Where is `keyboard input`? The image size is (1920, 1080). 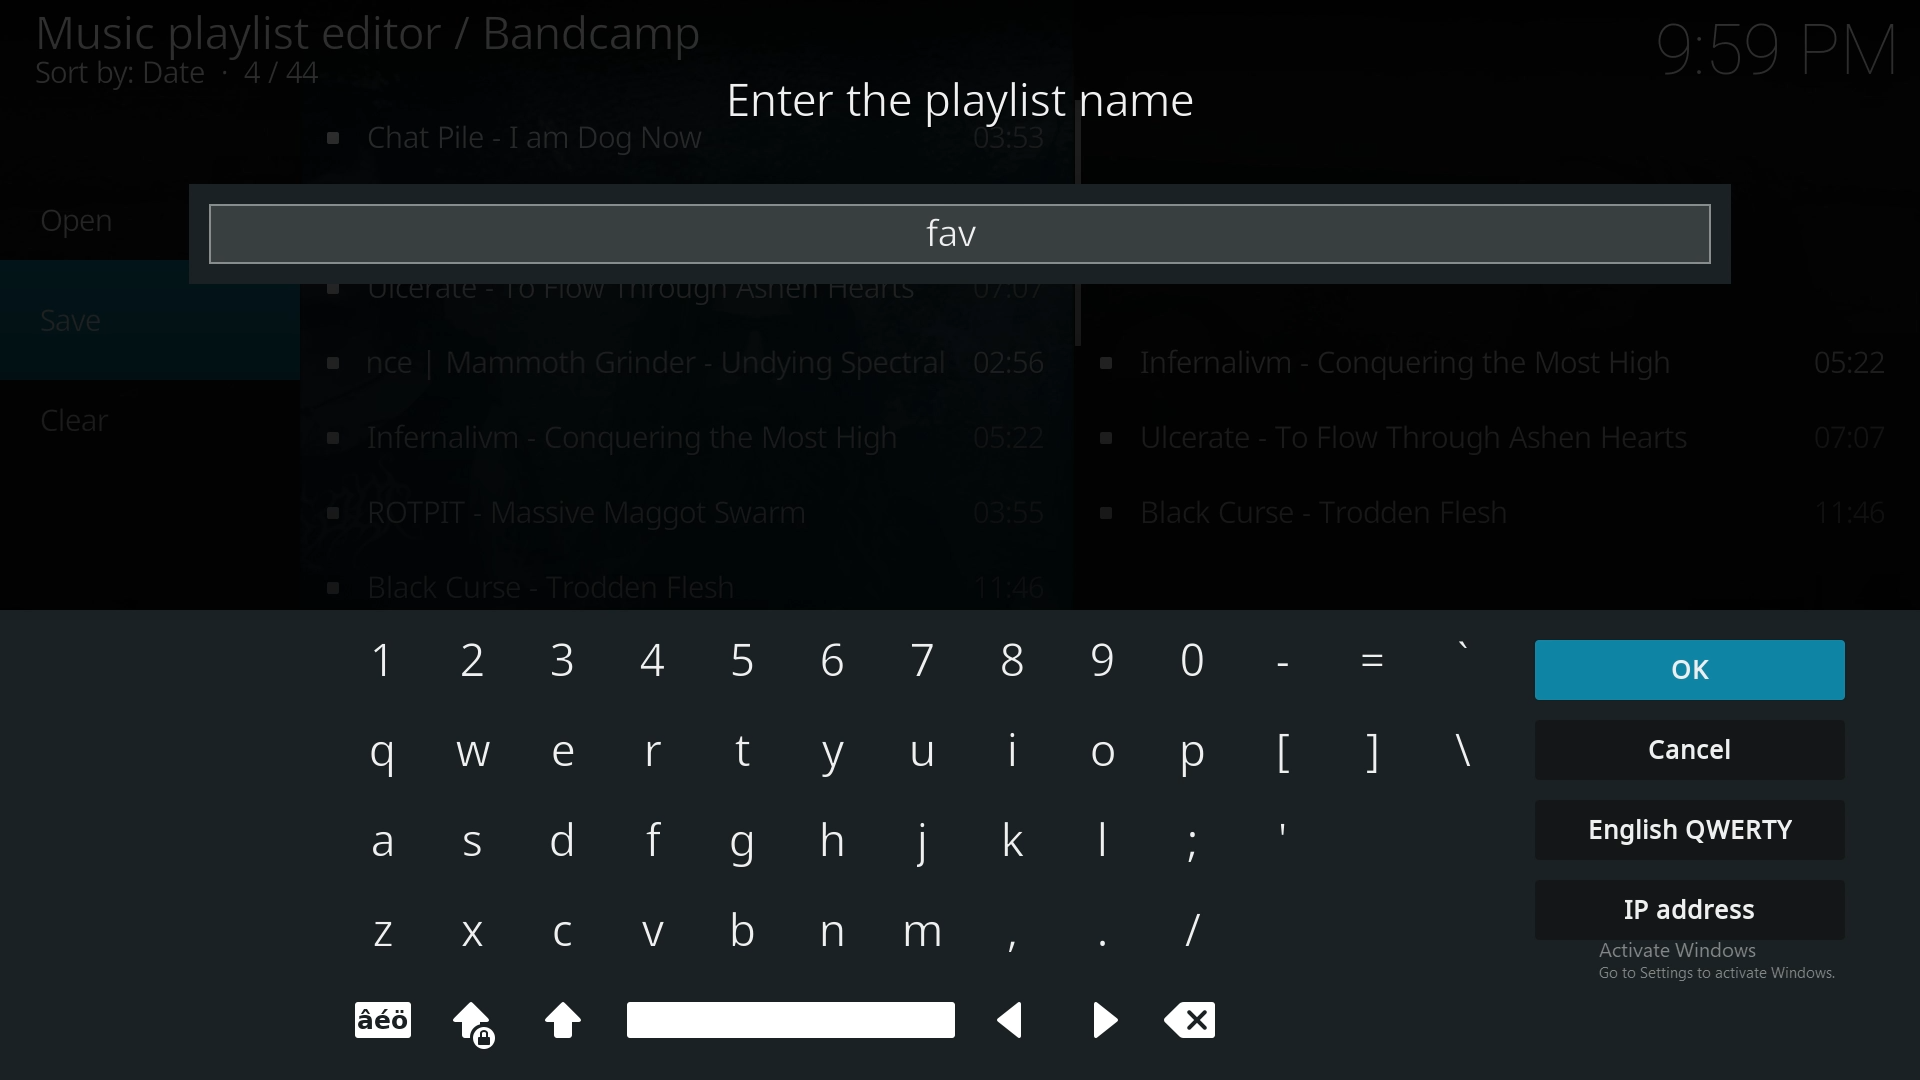 keyboard input is located at coordinates (1007, 936).